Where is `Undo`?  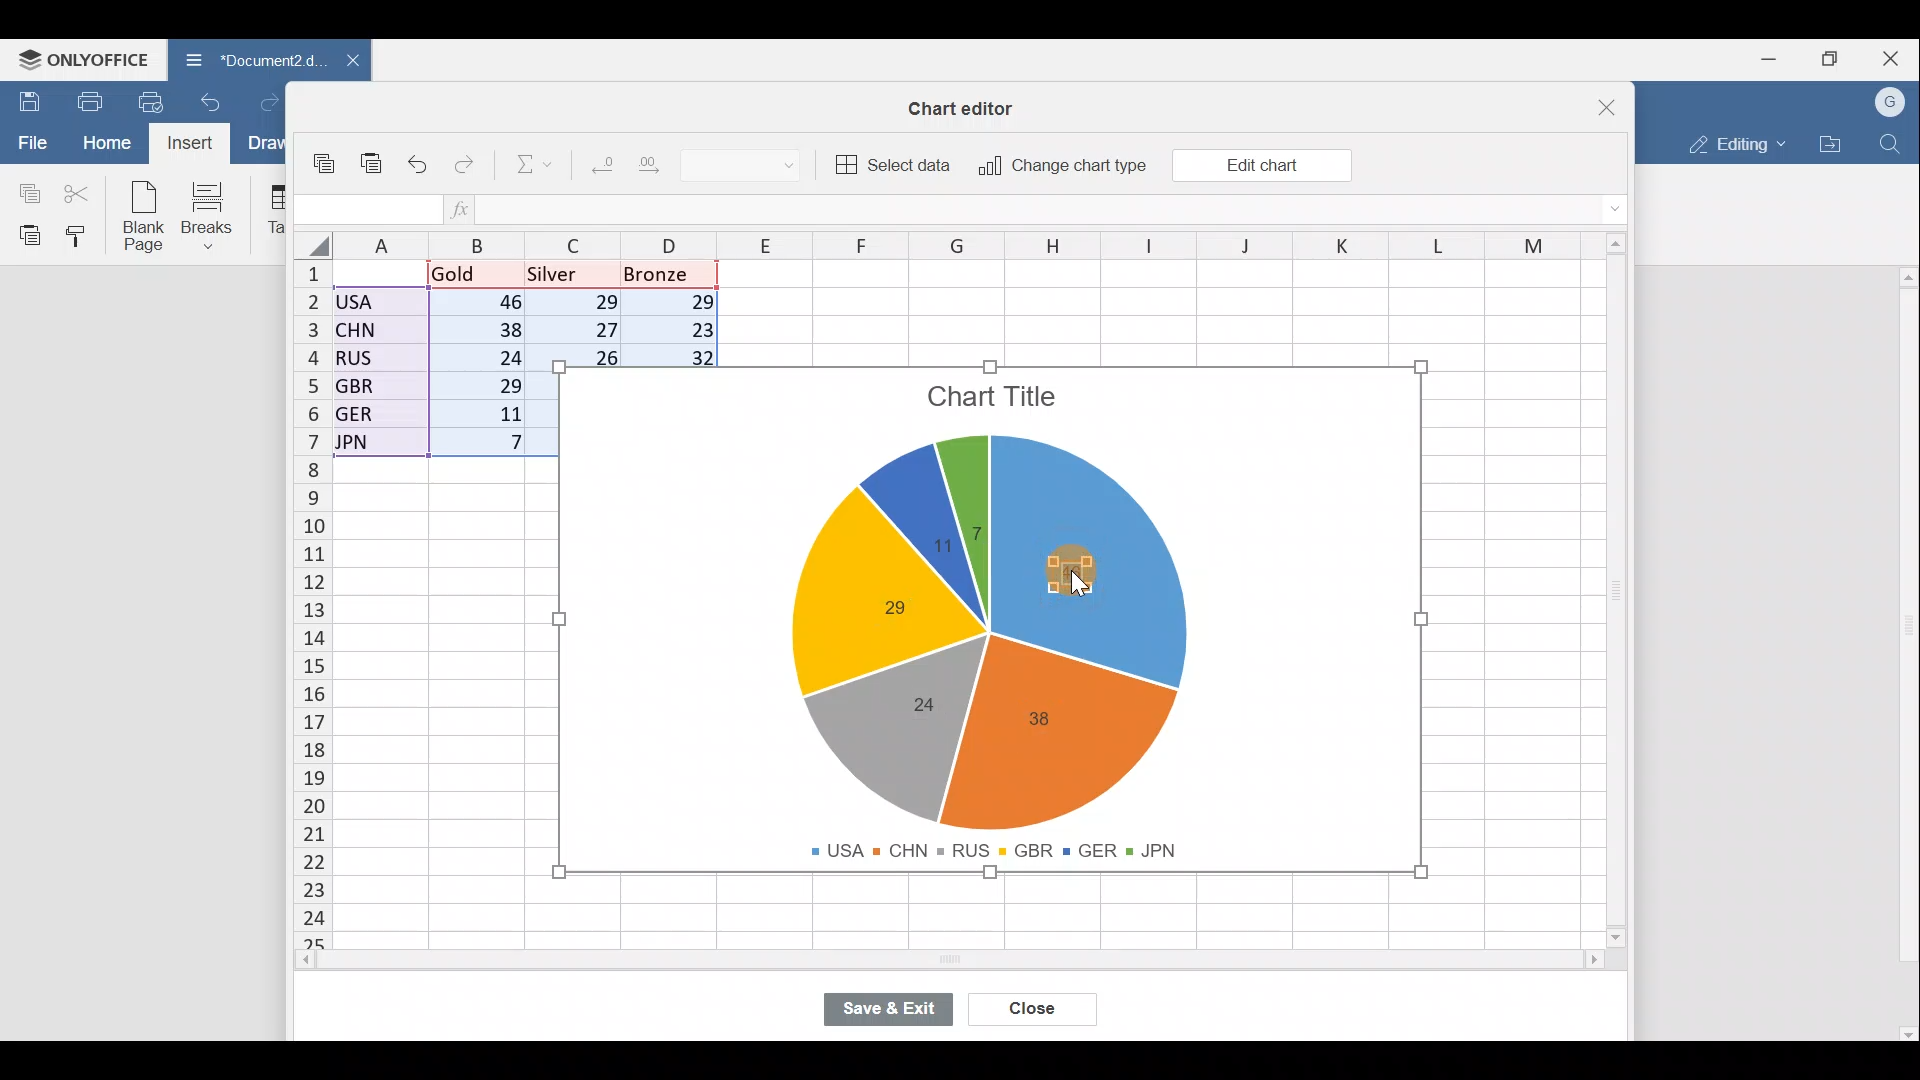
Undo is located at coordinates (422, 166).